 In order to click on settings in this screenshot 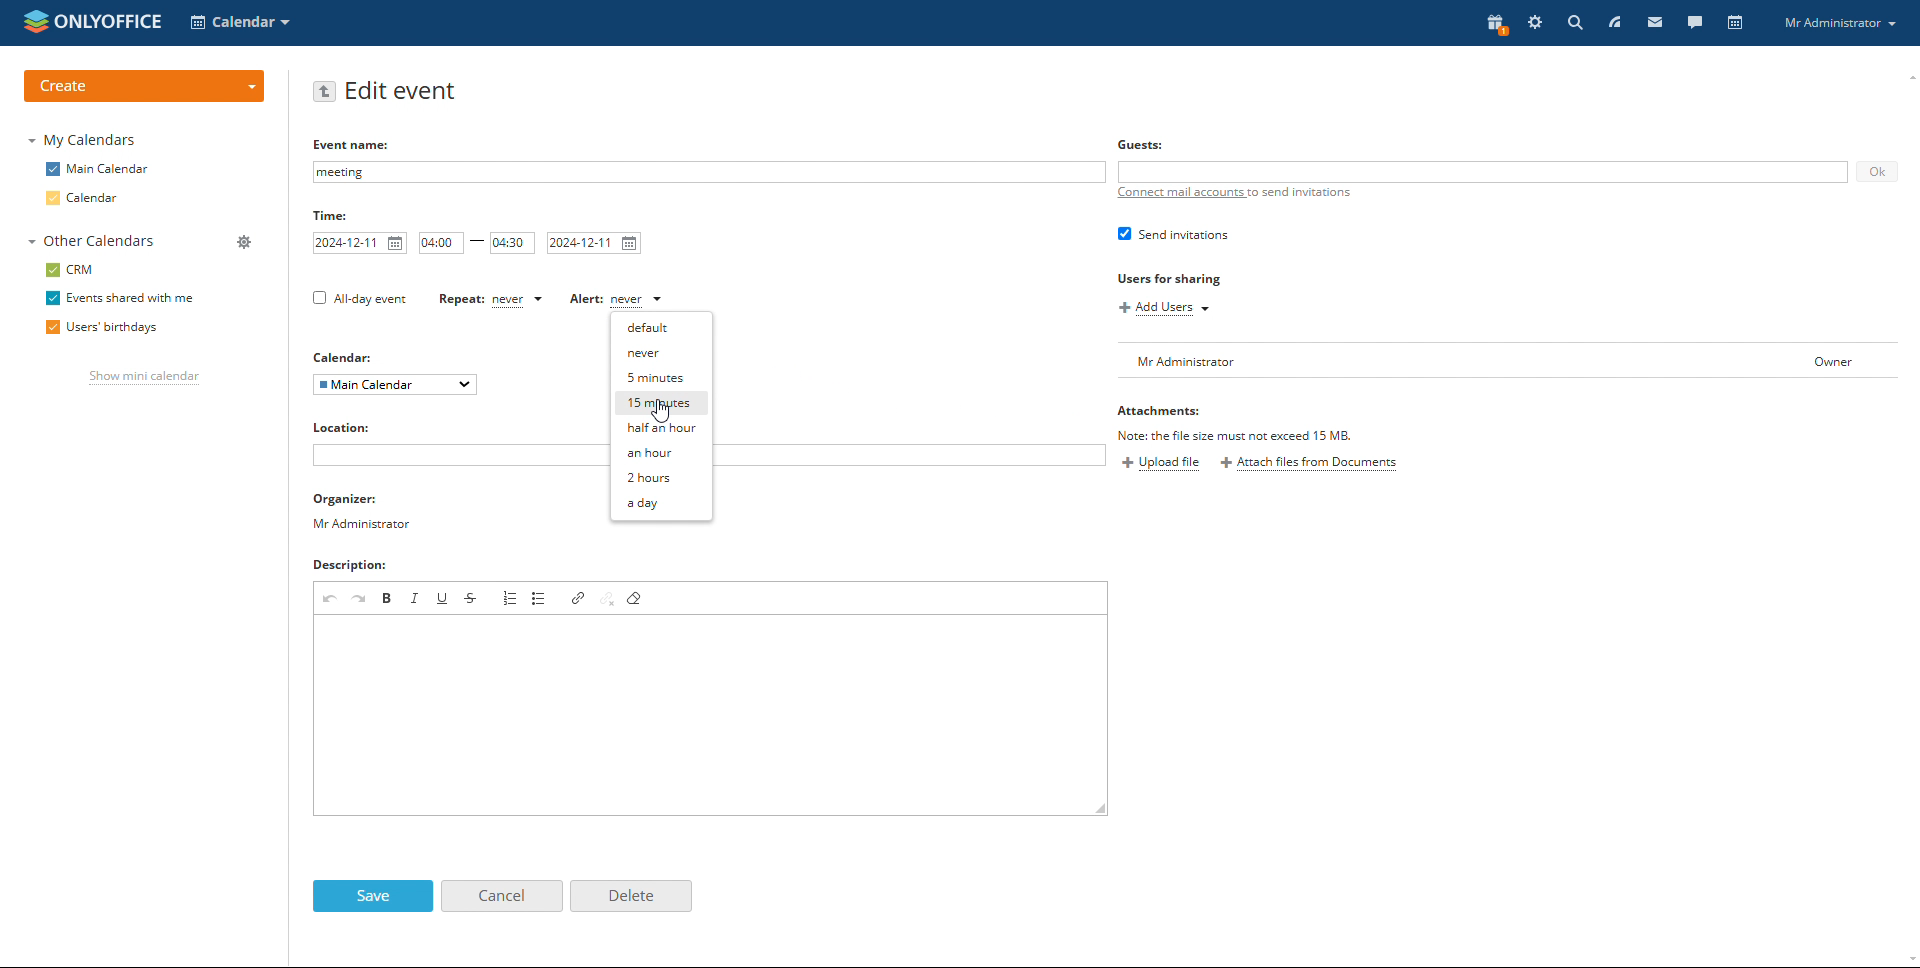, I will do `click(1535, 24)`.